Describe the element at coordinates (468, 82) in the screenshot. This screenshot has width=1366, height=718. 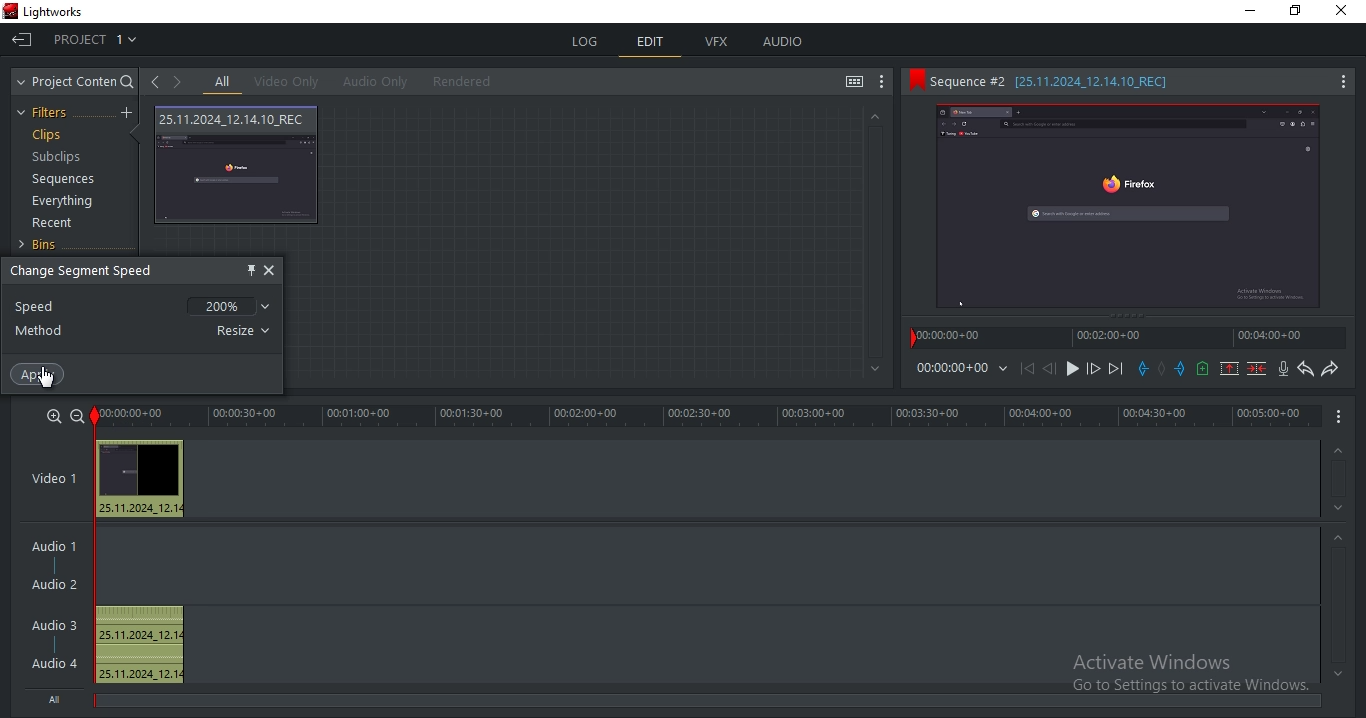
I see `rendered ` at that location.